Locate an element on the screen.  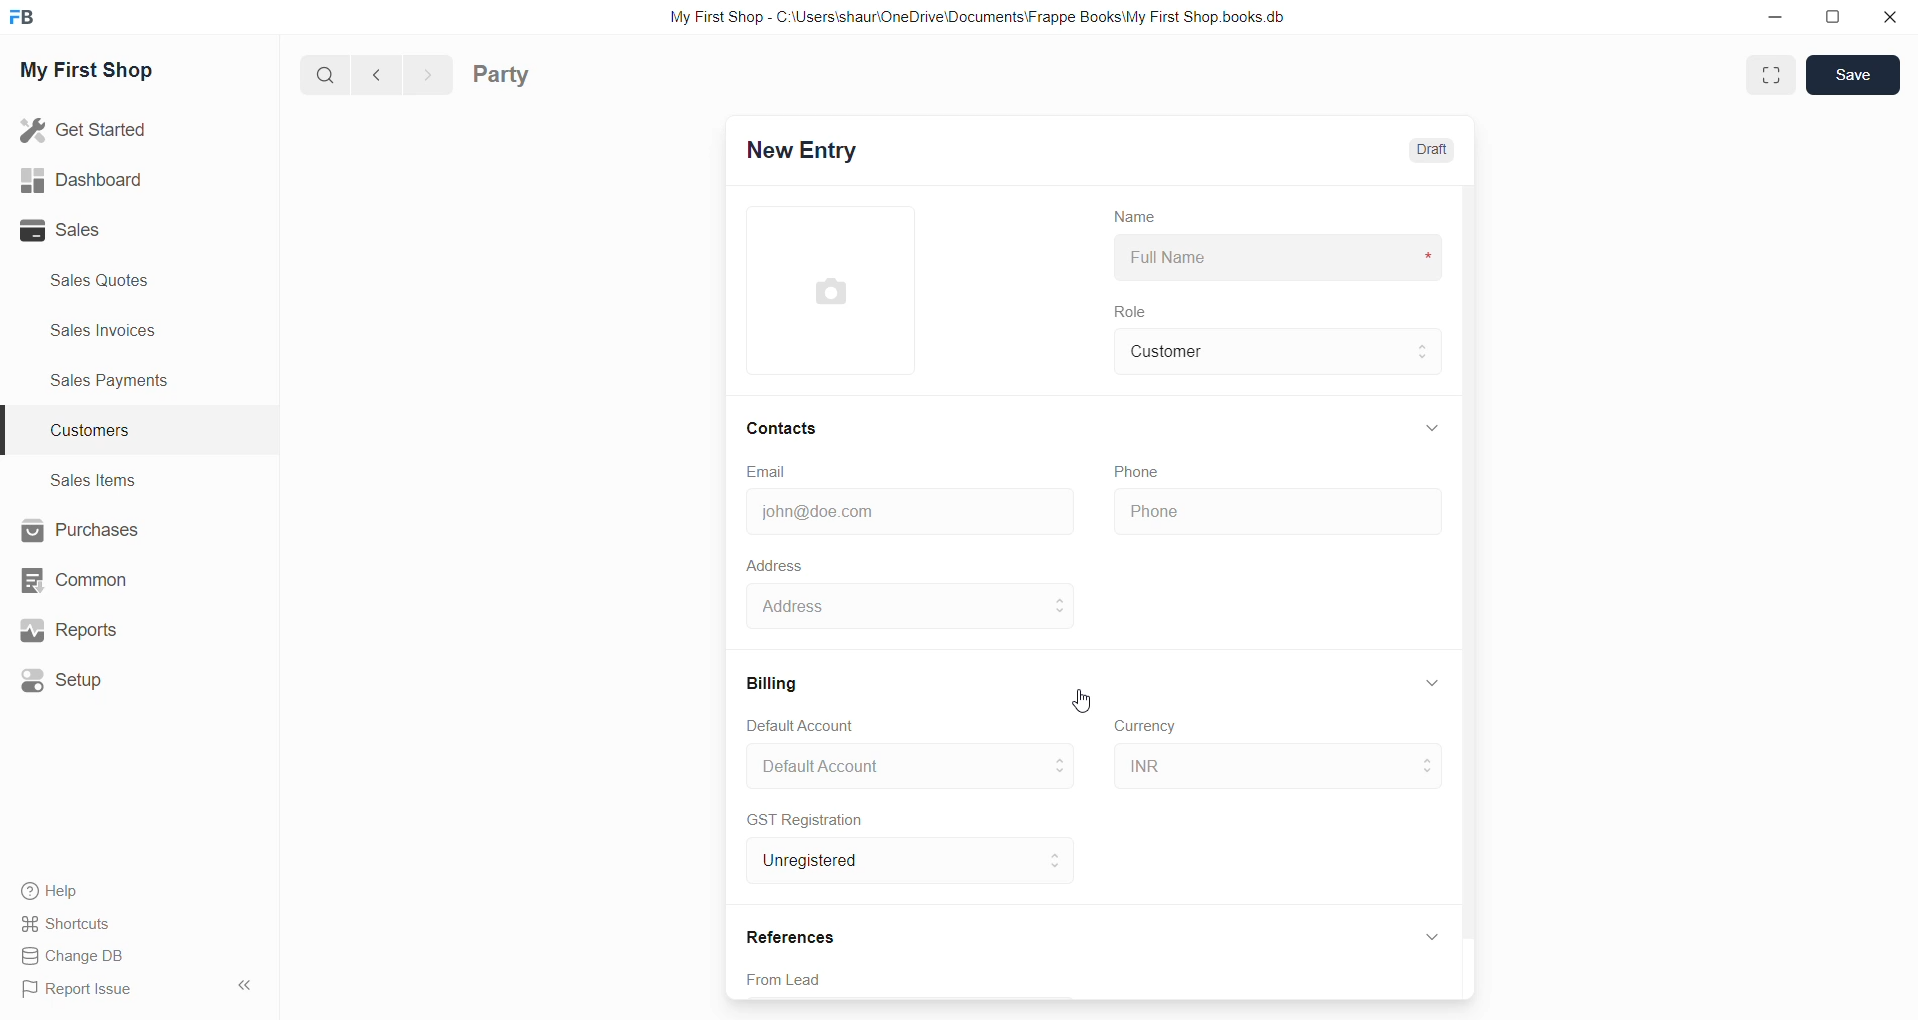
Search is located at coordinates (325, 77).